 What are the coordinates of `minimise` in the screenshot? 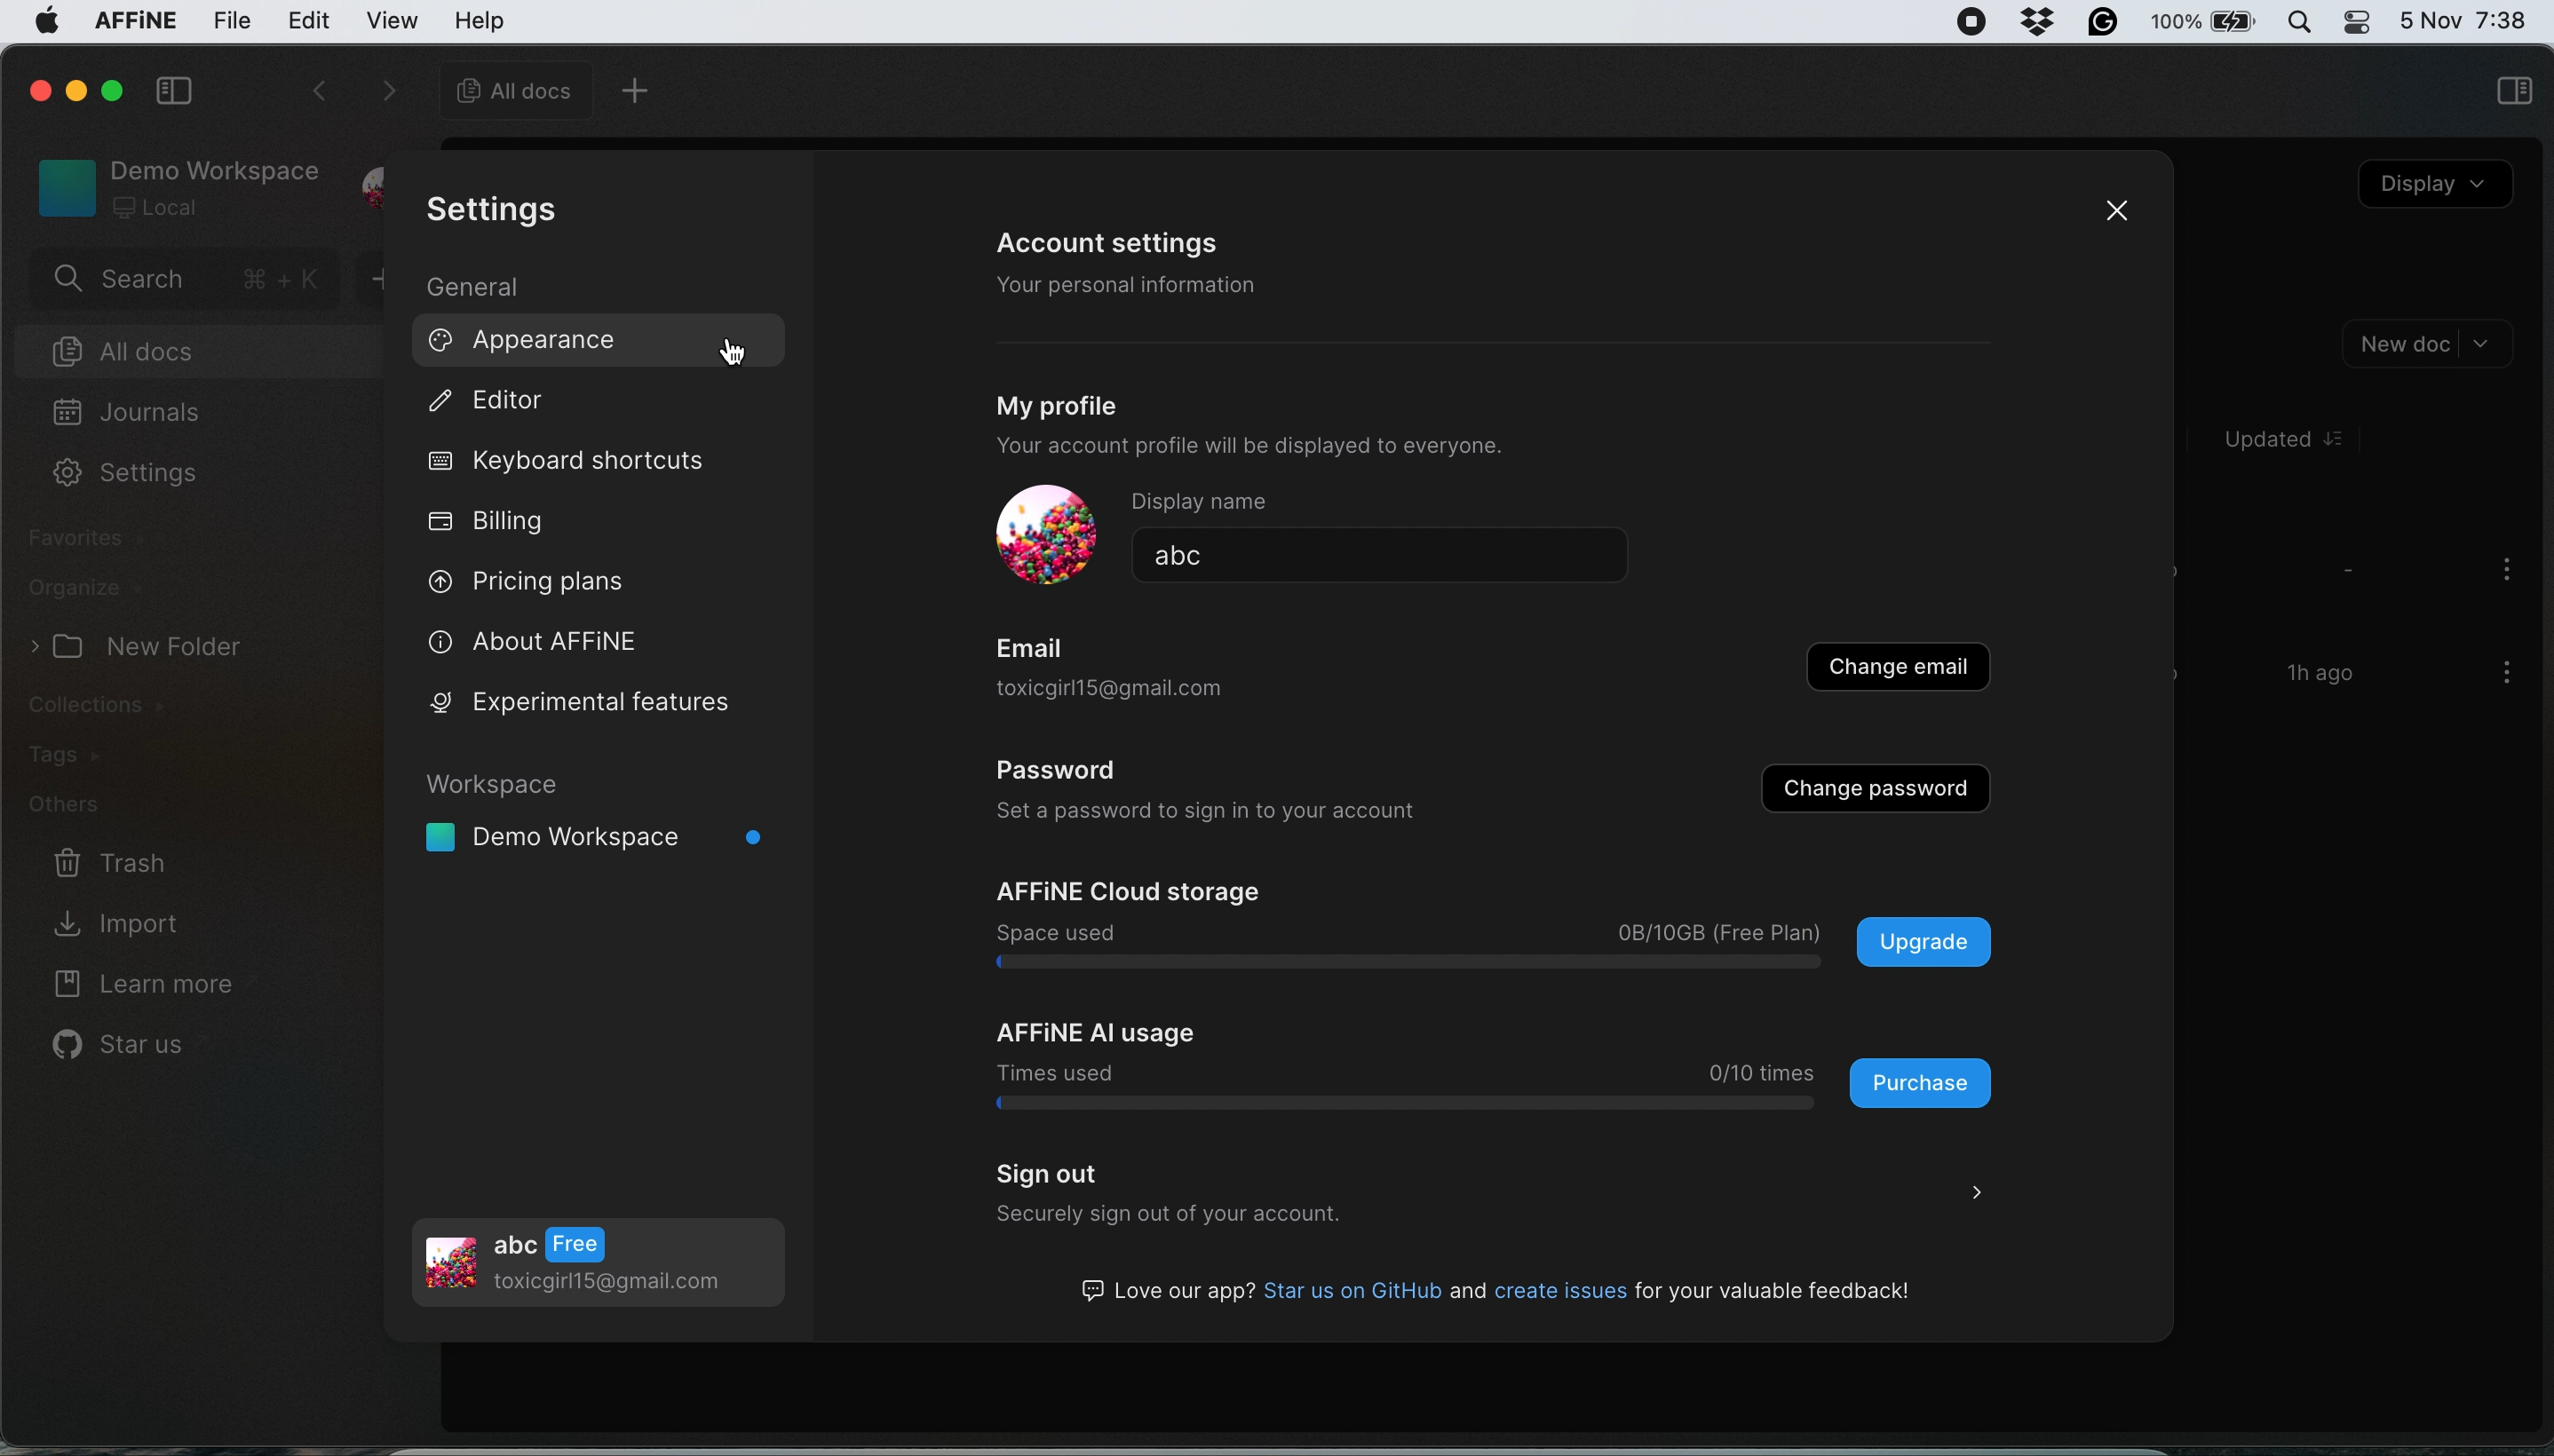 It's located at (76, 86).